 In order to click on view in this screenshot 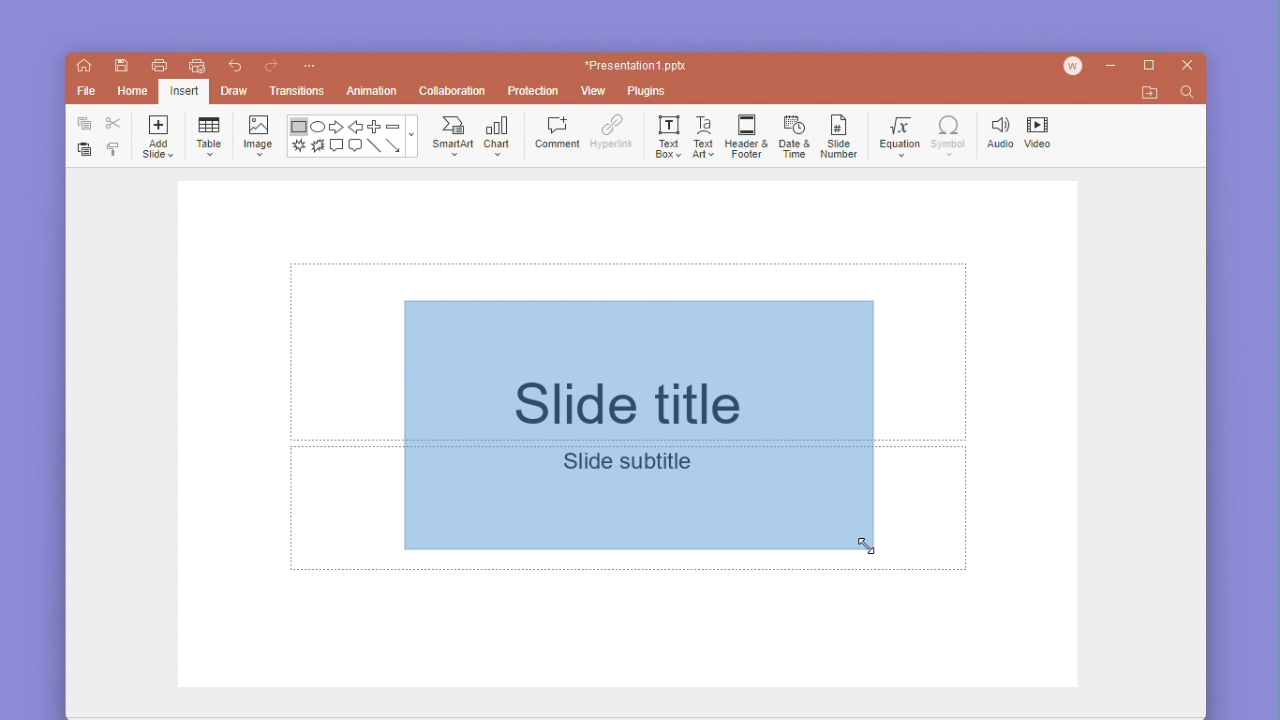, I will do `click(596, 91)`.